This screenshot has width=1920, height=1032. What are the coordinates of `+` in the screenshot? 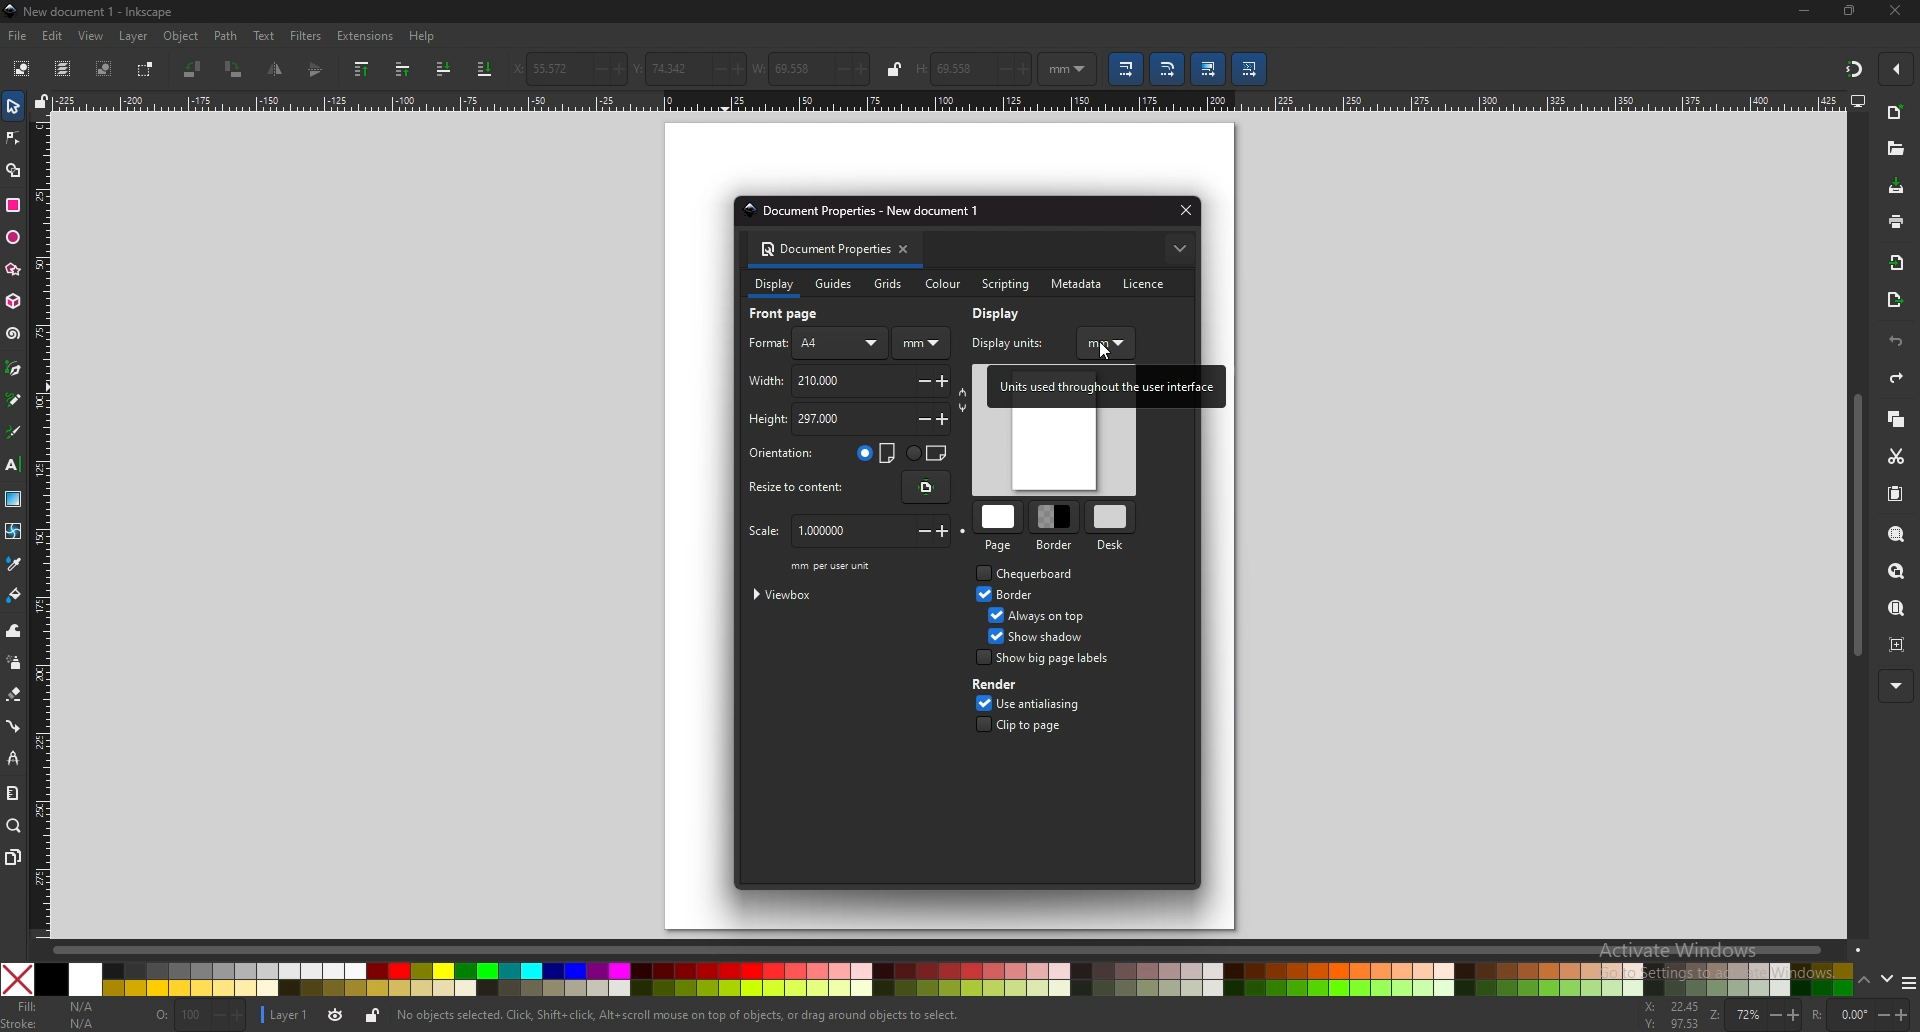 It's located at (733, 69).